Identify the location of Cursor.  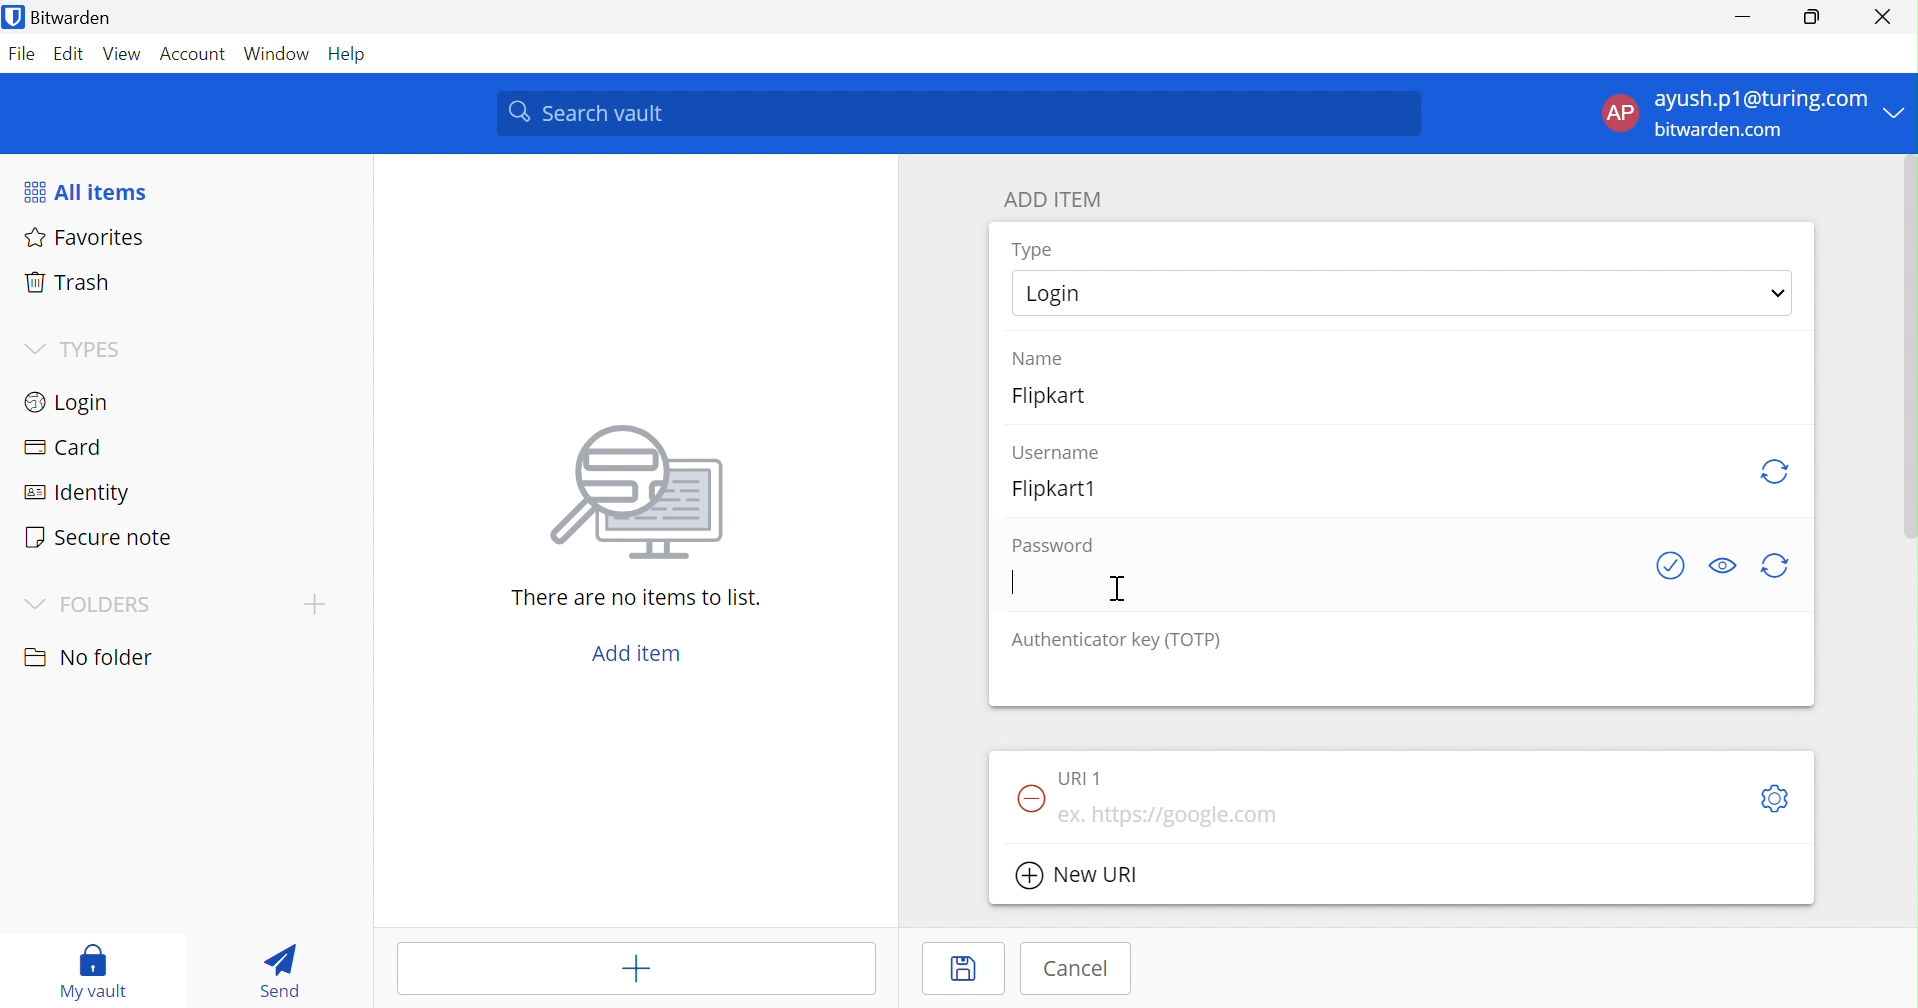
(1118, 592).